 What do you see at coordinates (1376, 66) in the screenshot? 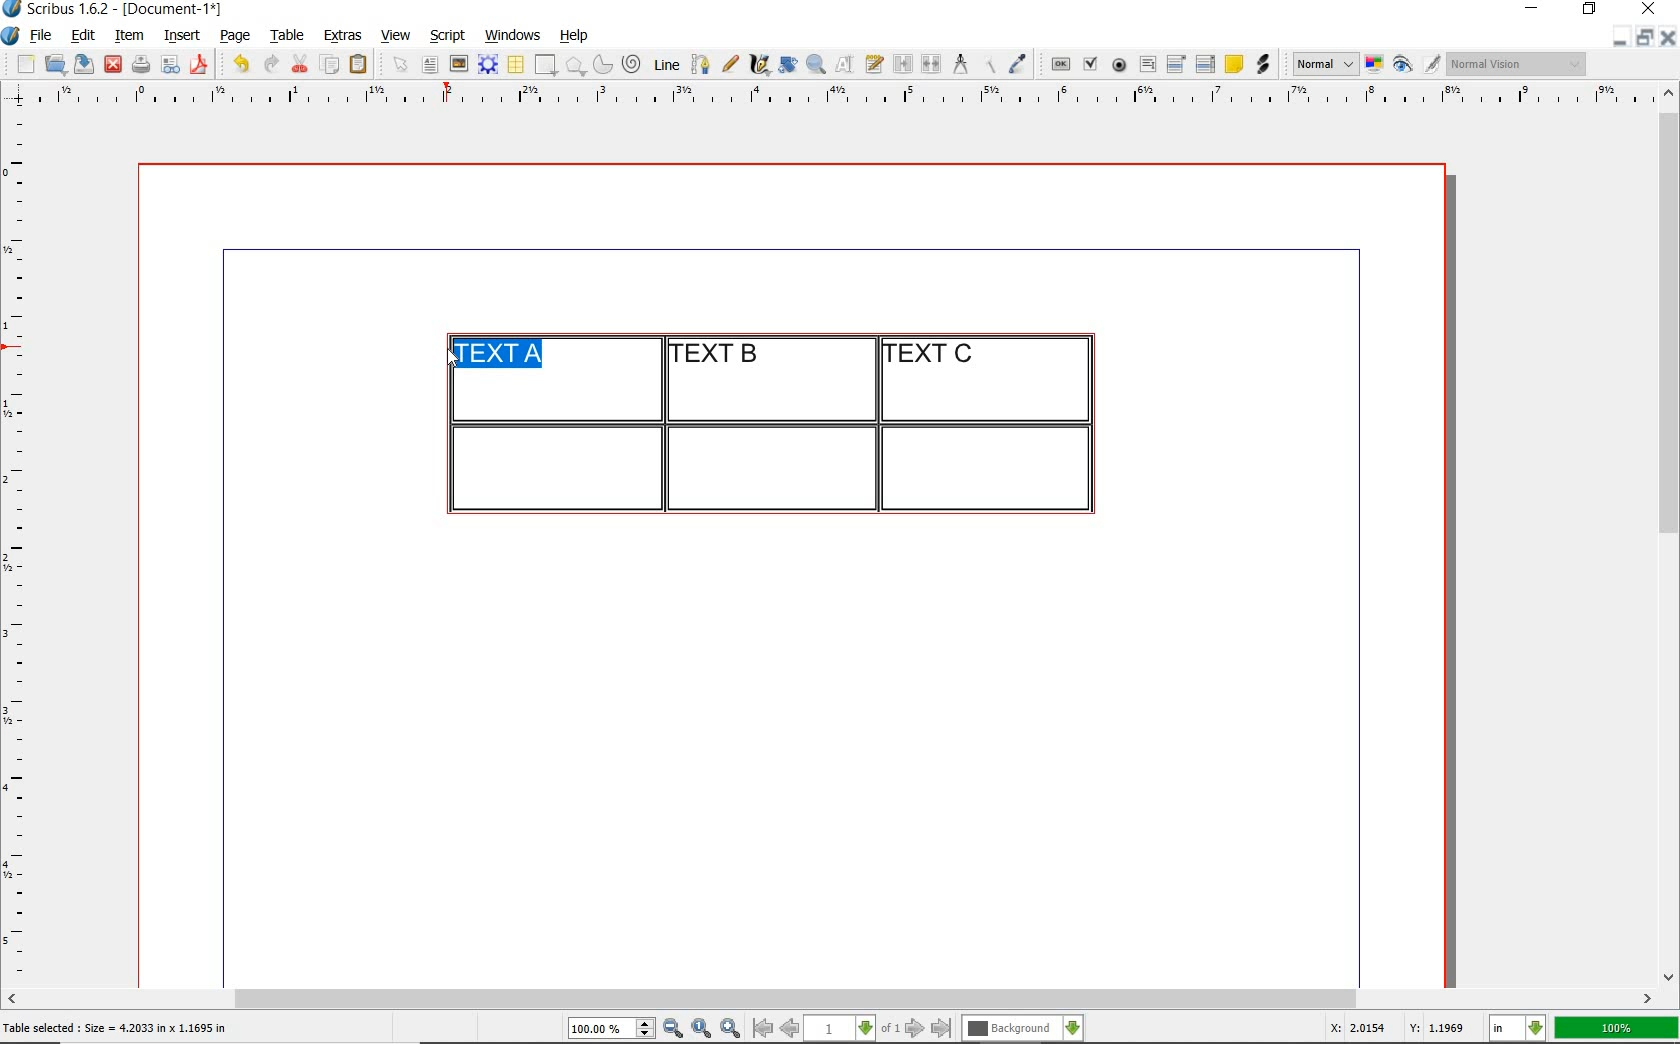
I see `toggle color management` at bounding box center [1376, 66].